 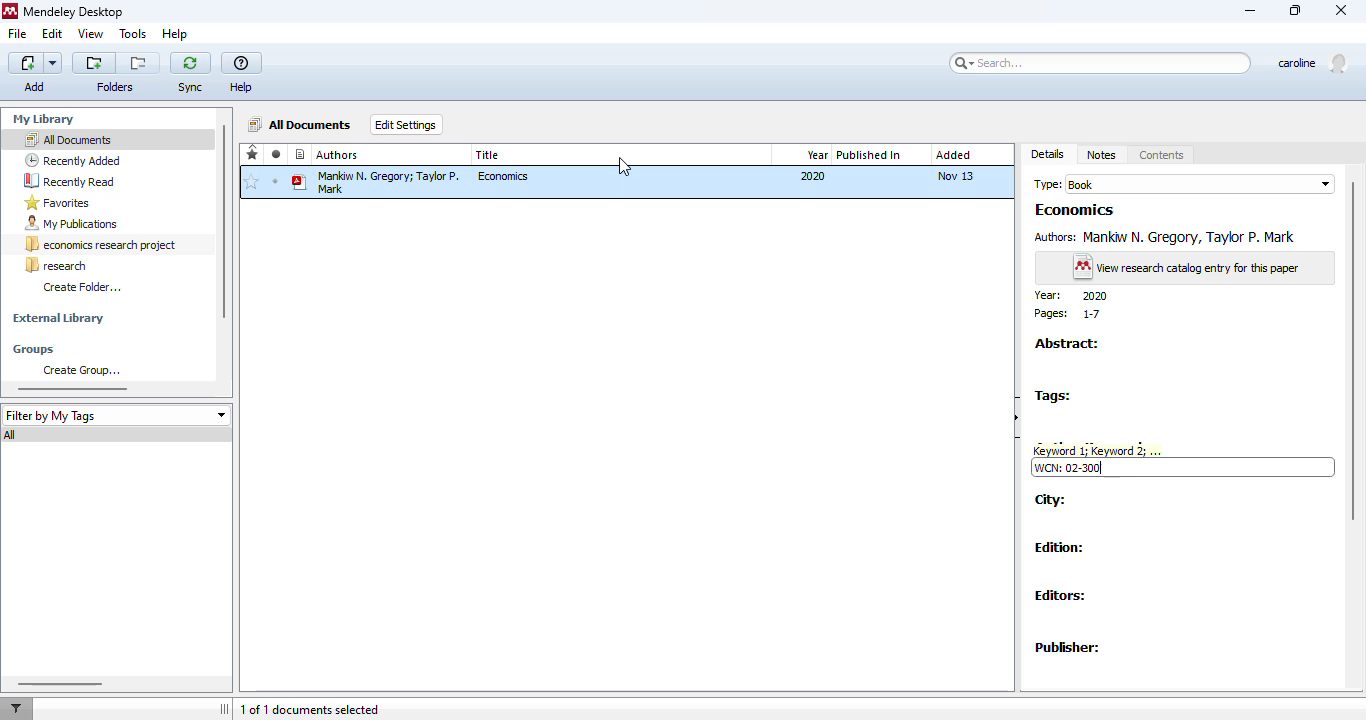 I want to click on year, so click(x=817, y=155).